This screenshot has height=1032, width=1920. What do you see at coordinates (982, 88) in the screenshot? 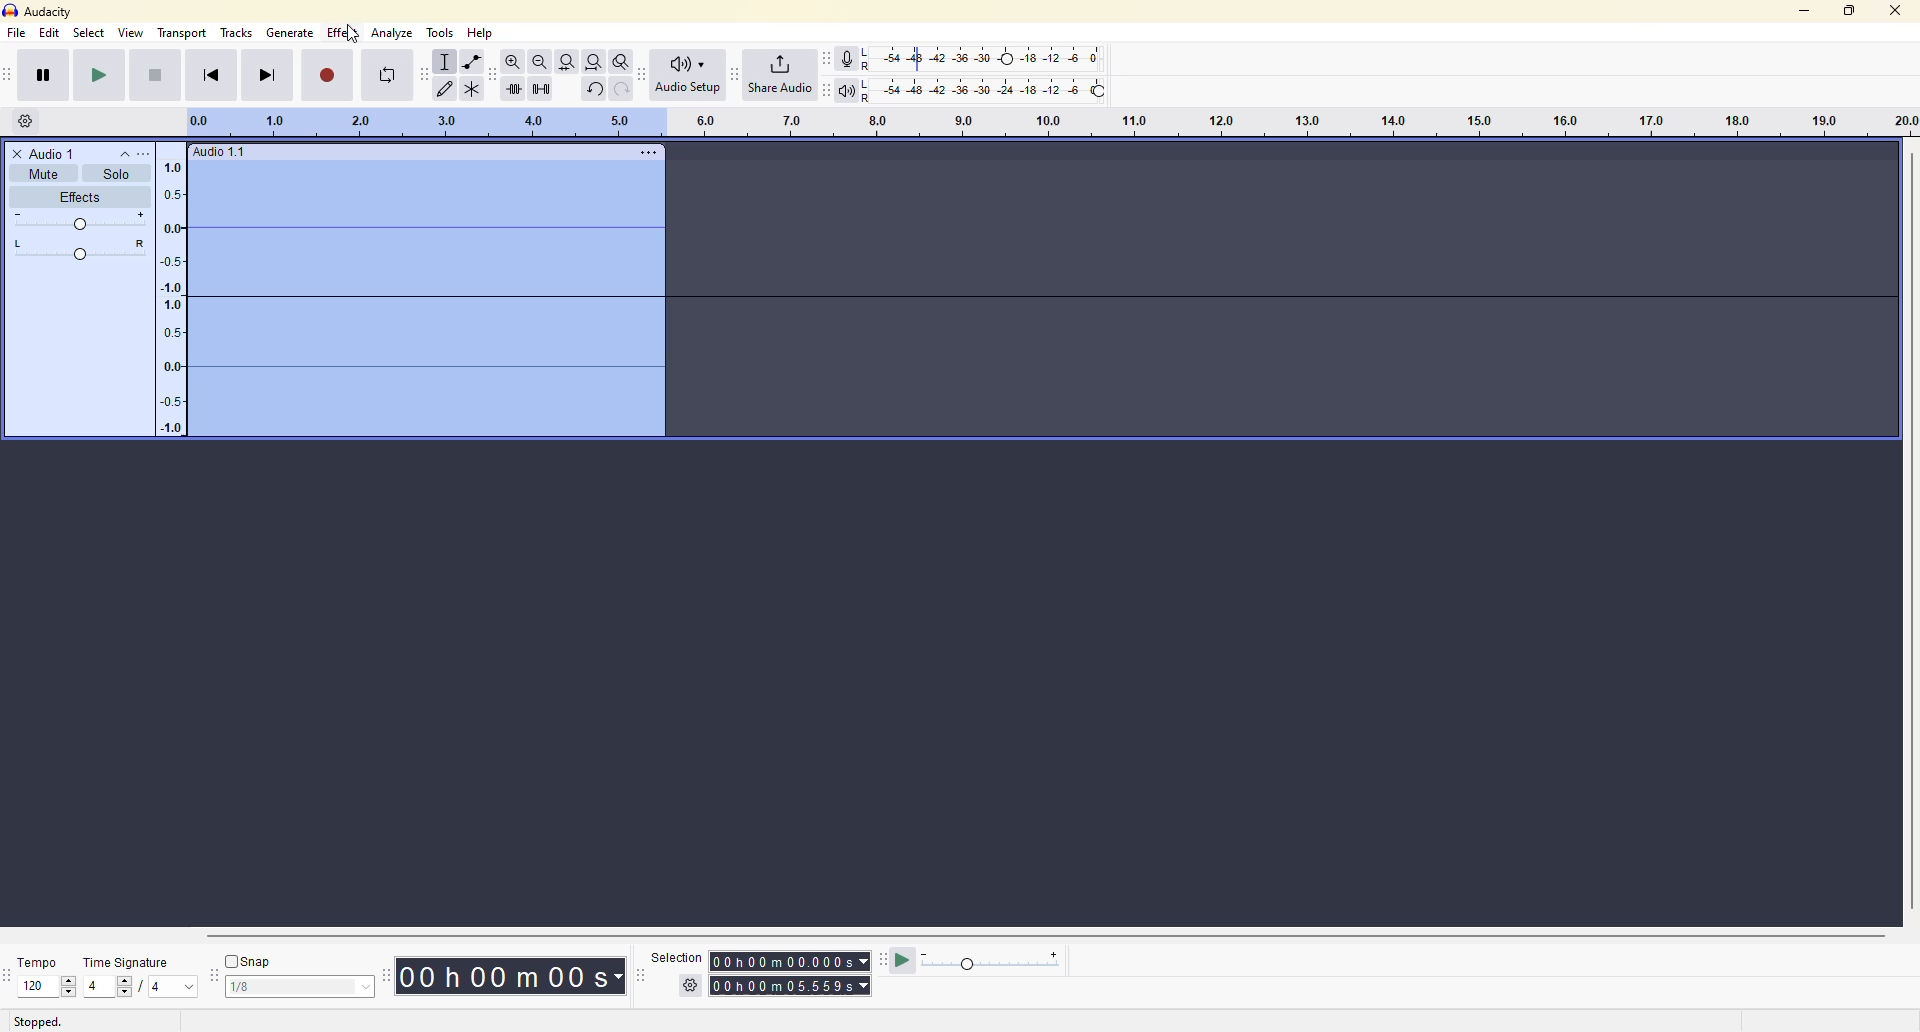
I see `playback level` at bounding box center [982, 88].